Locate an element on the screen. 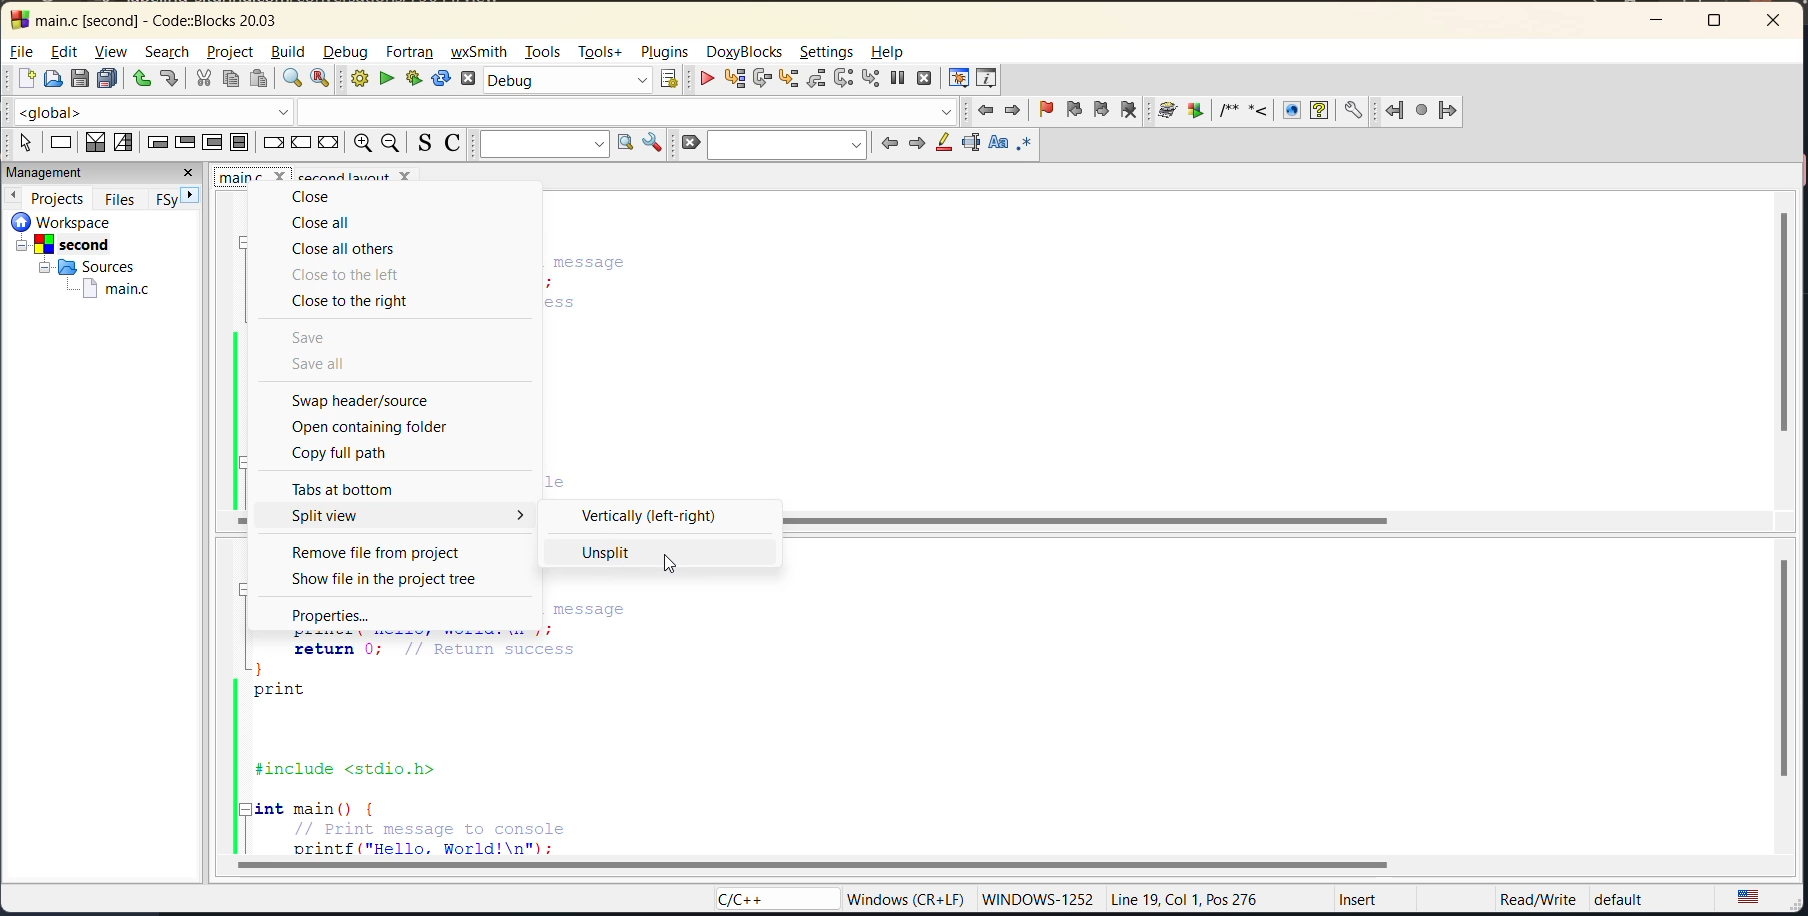  abort is located at coordinates (472, 80).